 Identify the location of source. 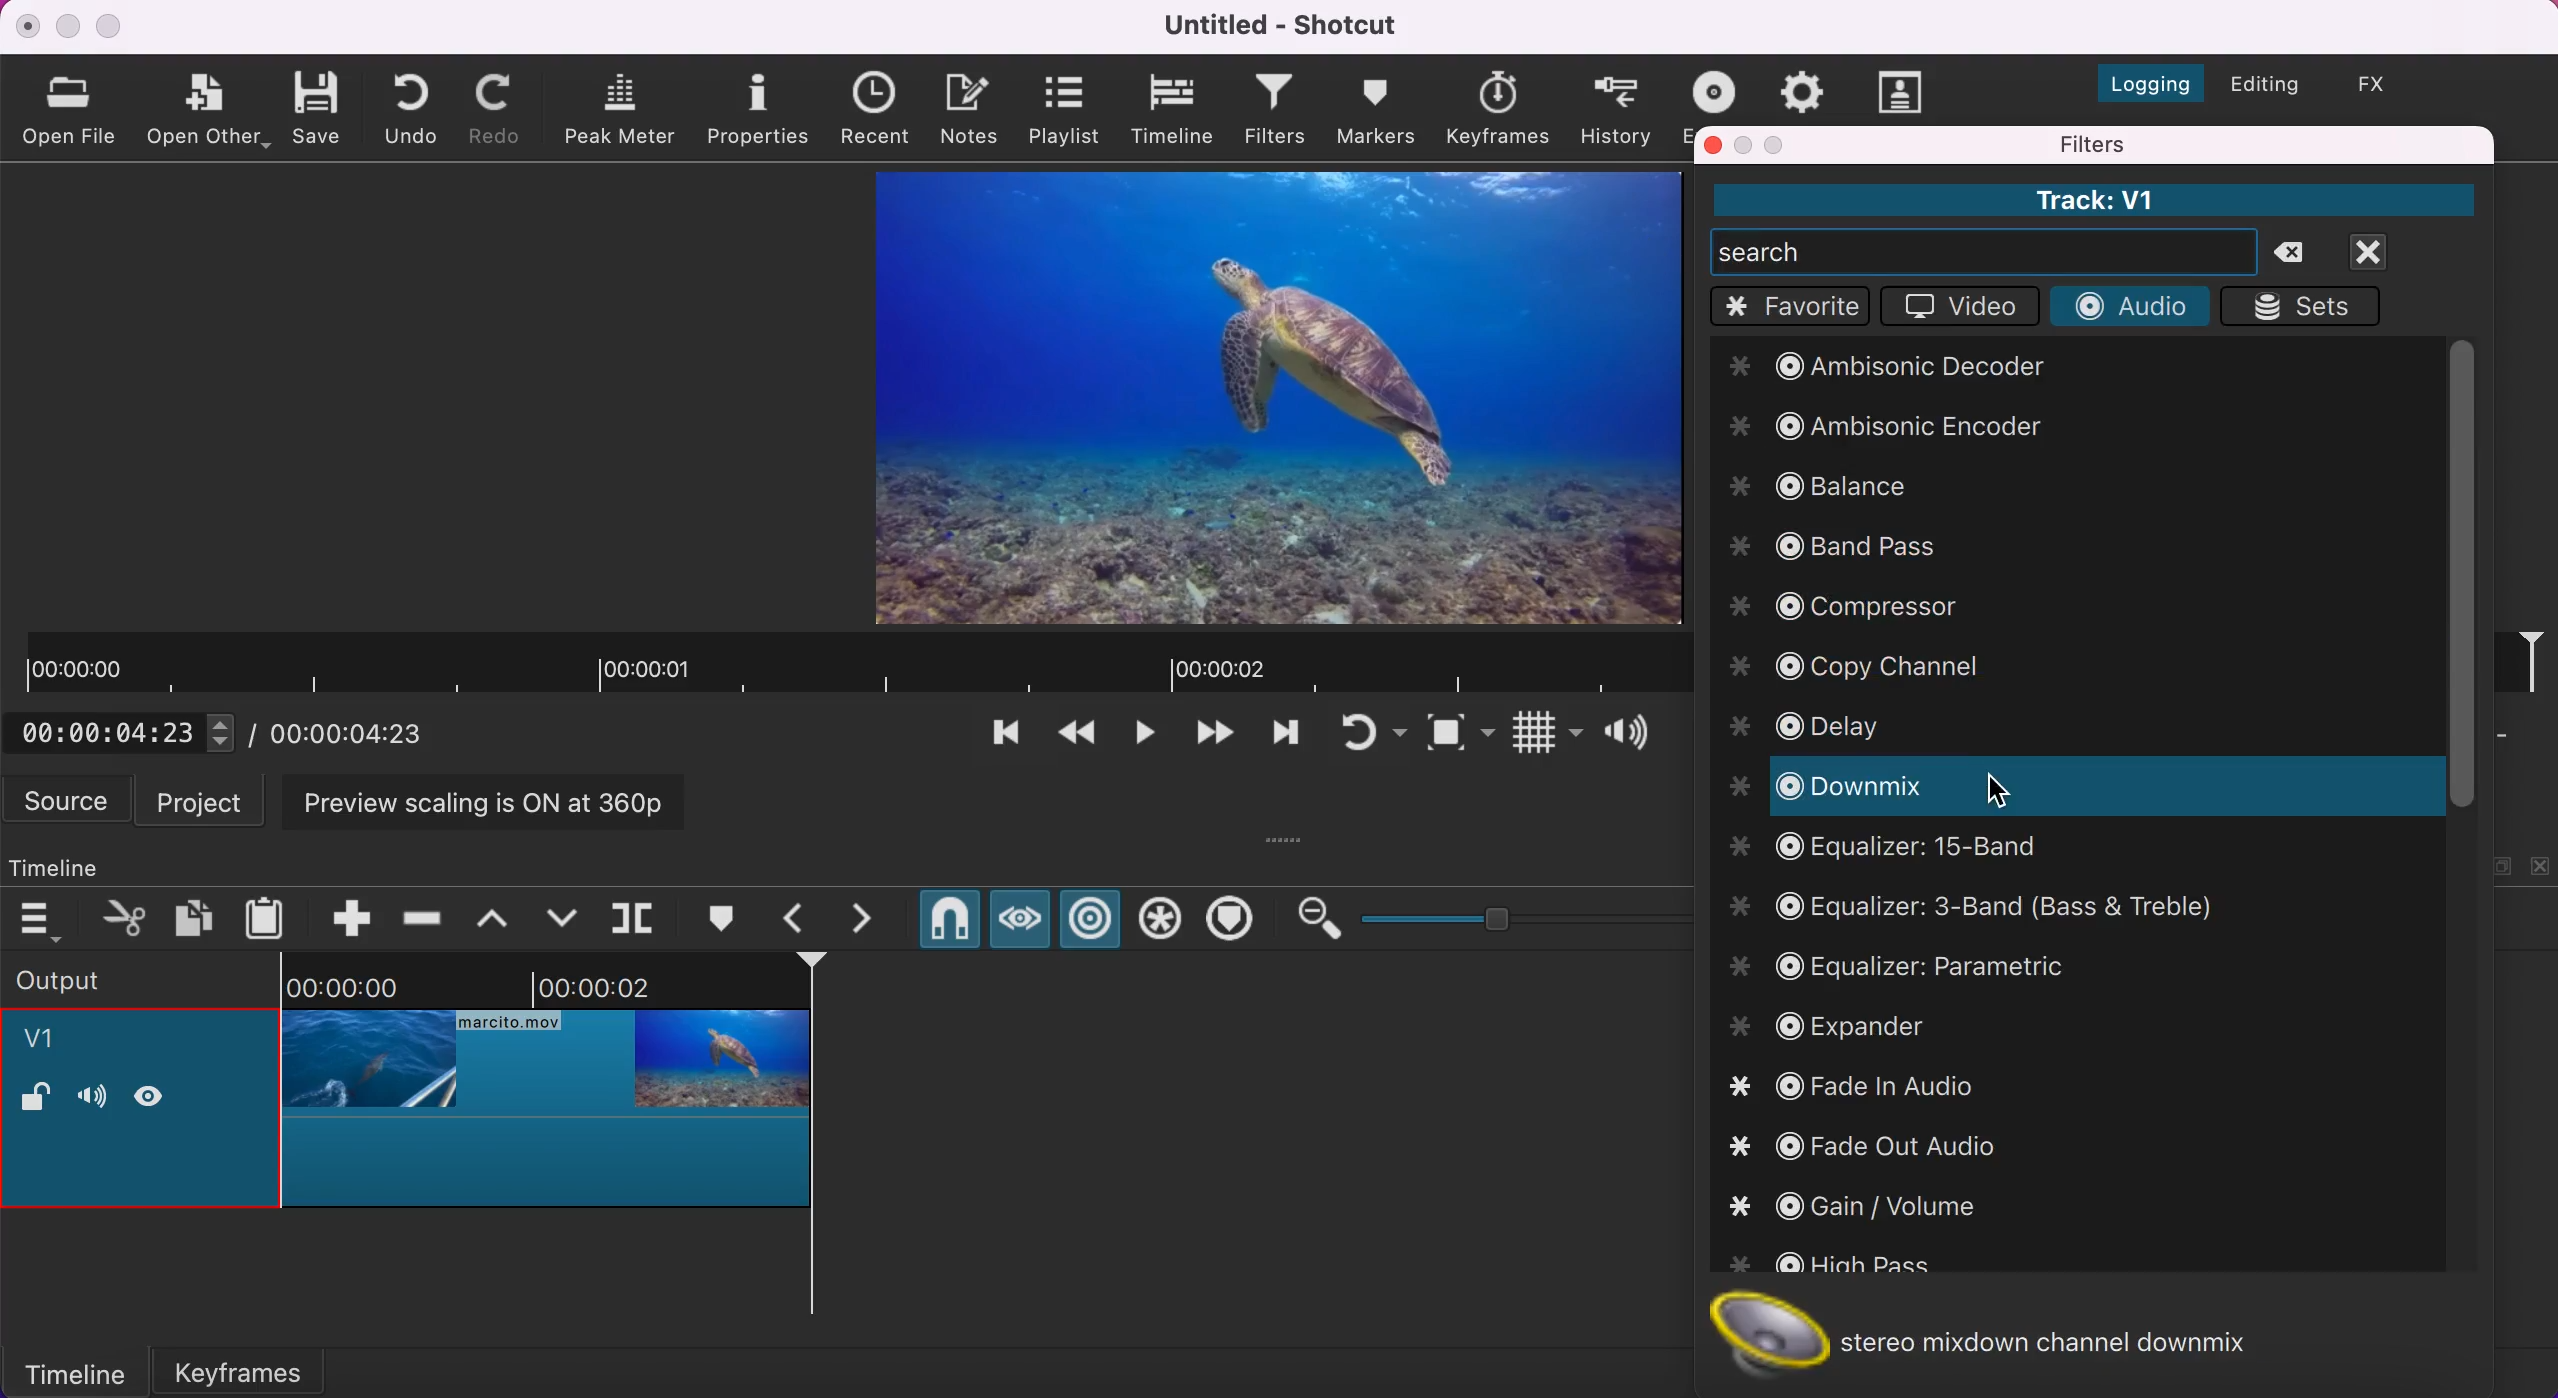
(69, 800).